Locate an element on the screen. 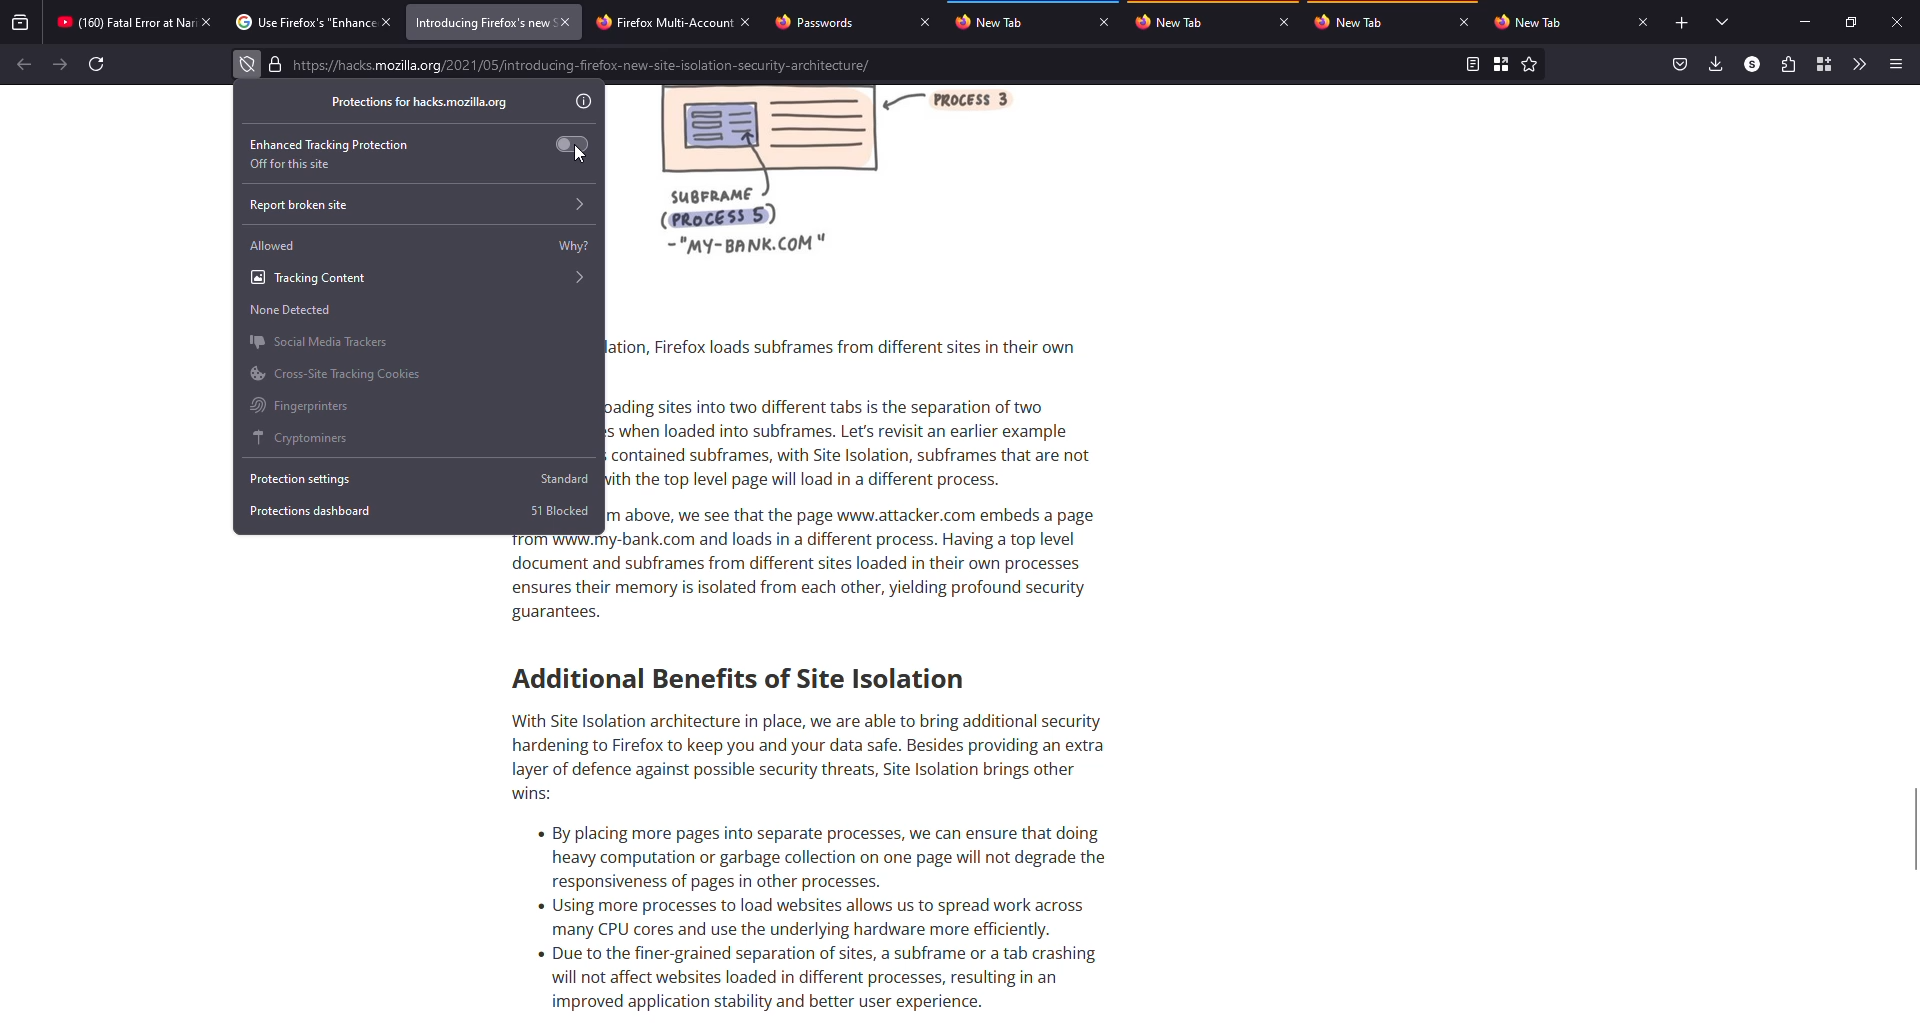 This screenshot has height=1030, width=1920. close is located at coordinates (746, 24).